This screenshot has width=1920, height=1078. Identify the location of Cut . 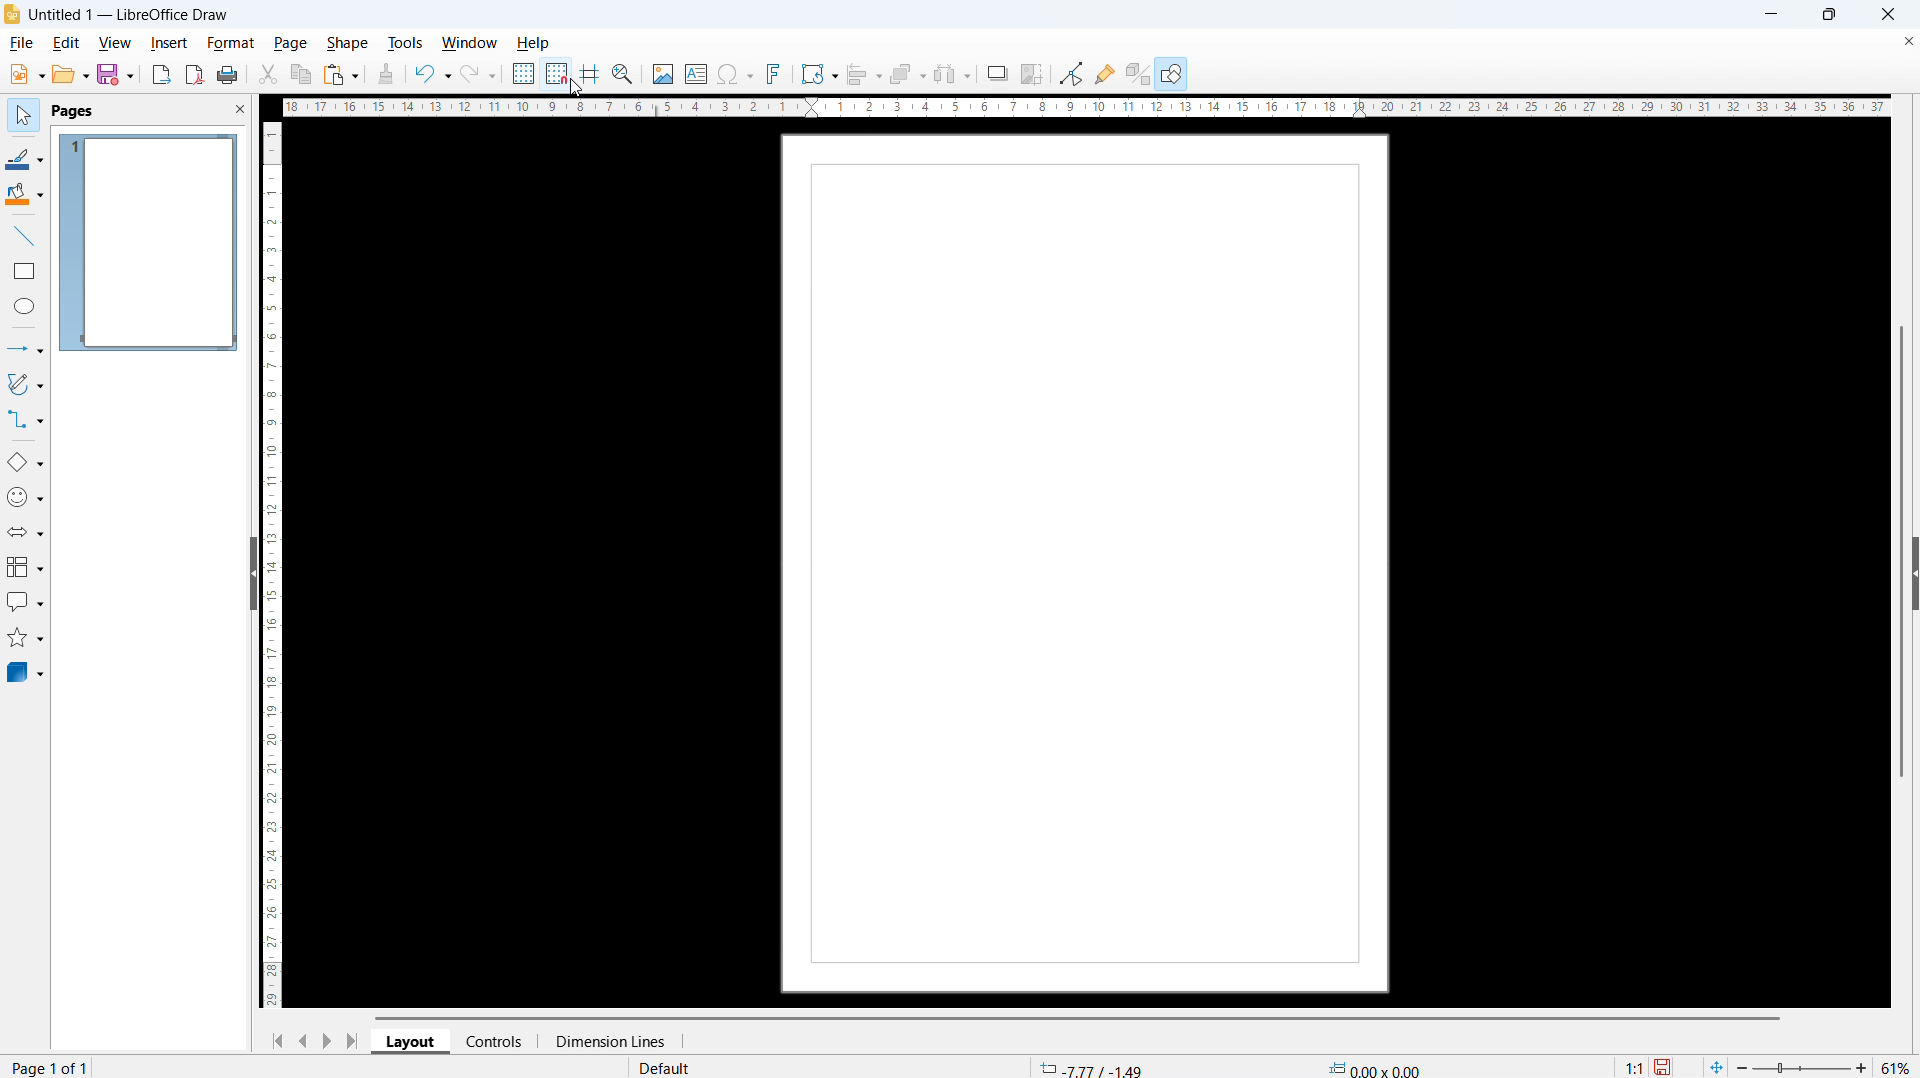
(266, 74).